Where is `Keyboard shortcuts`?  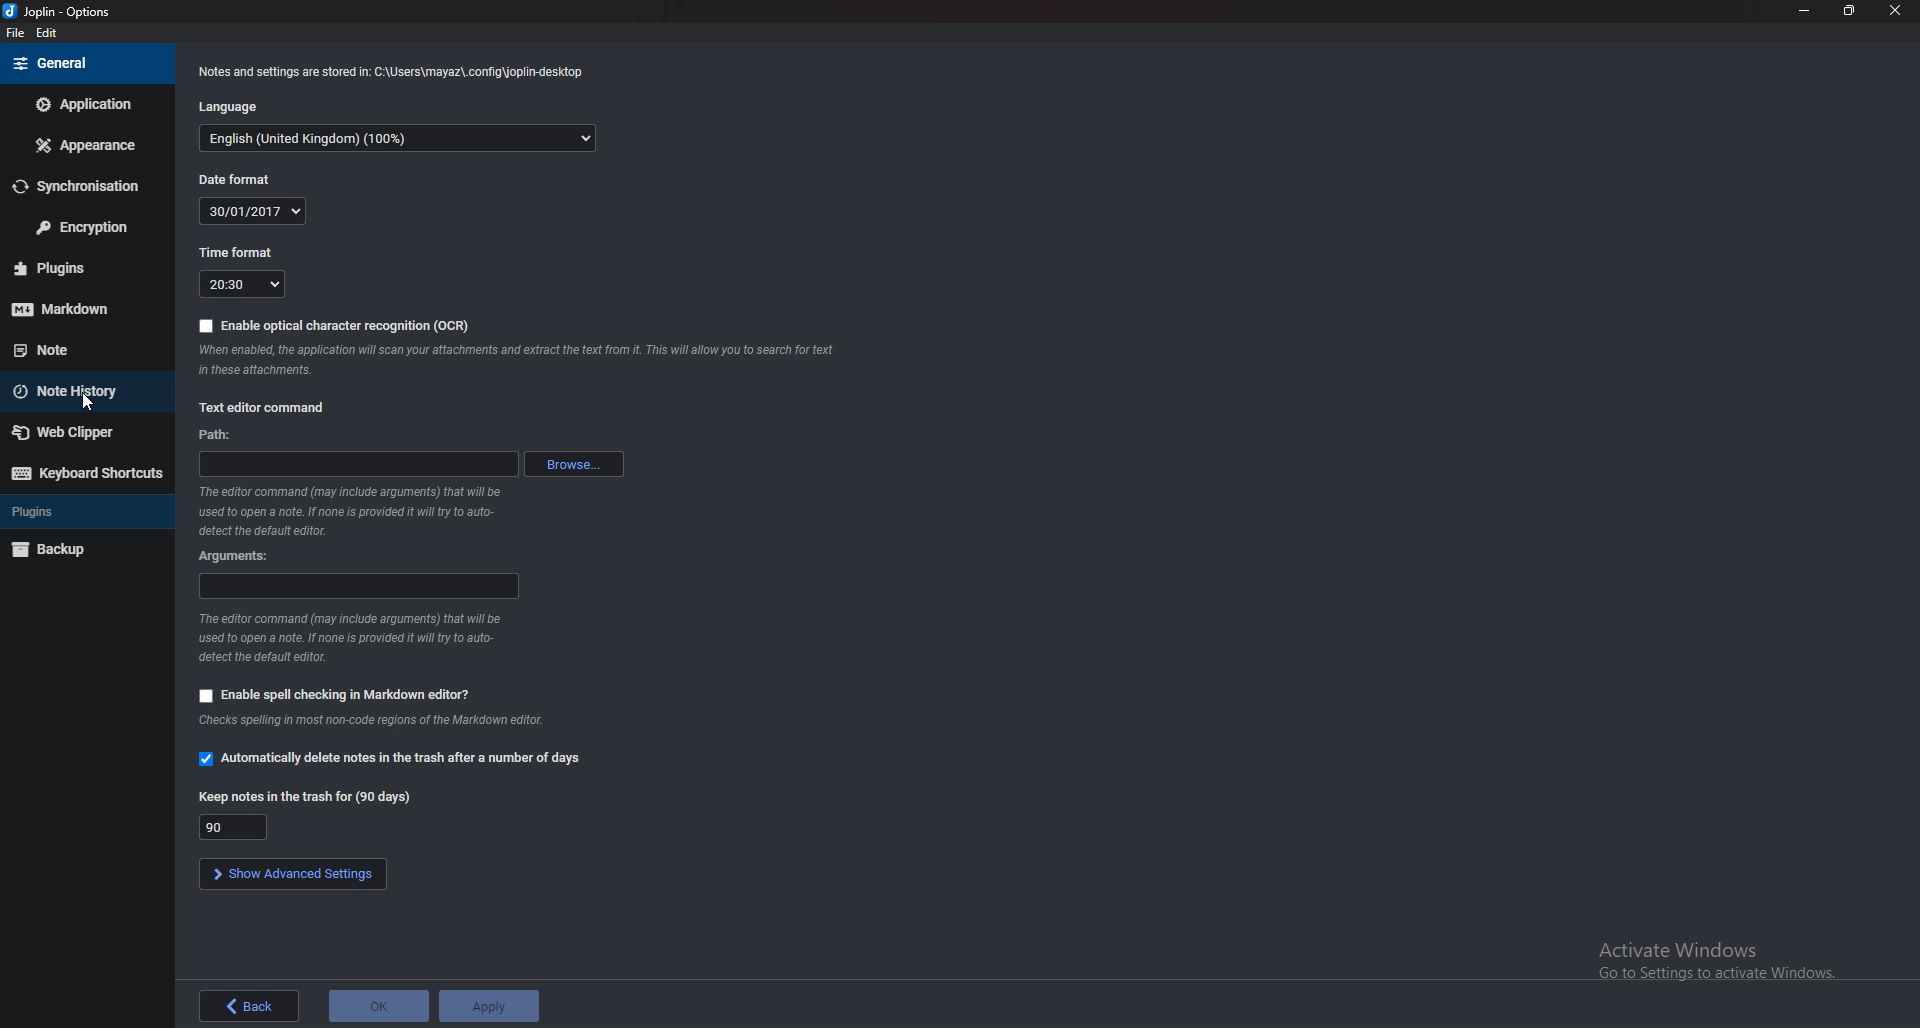
Keyboard shortcuts is located at coordinates (86, 473).